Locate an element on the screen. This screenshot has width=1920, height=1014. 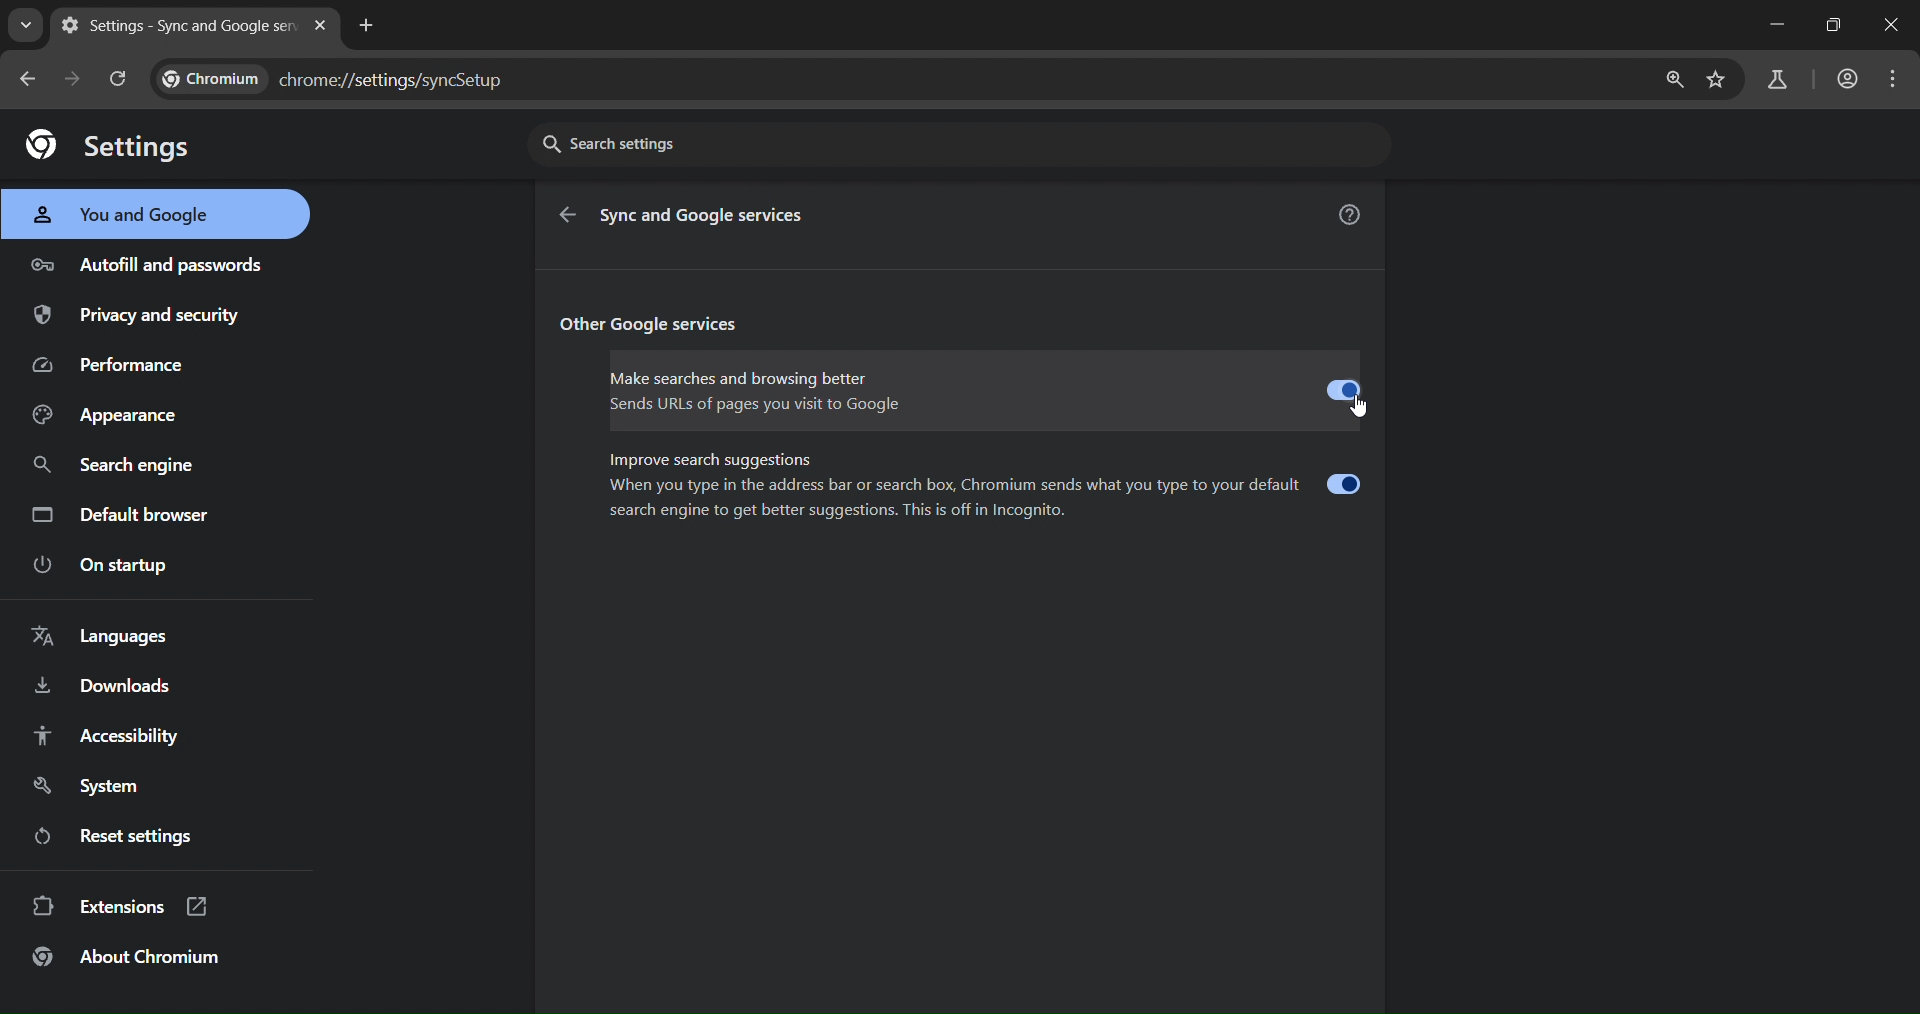
search tab is located at coordinates (25, 27).